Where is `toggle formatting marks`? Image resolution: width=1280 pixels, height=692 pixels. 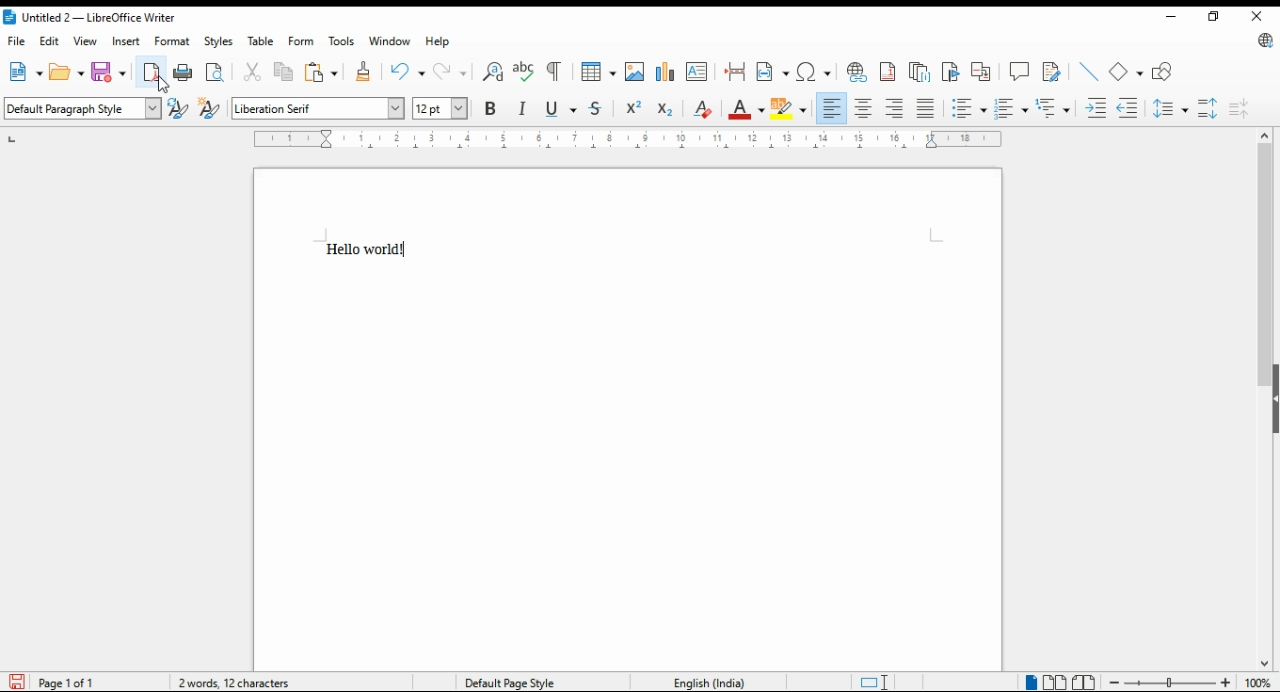 toggle formatting marks is located at coordinates (553, 71).